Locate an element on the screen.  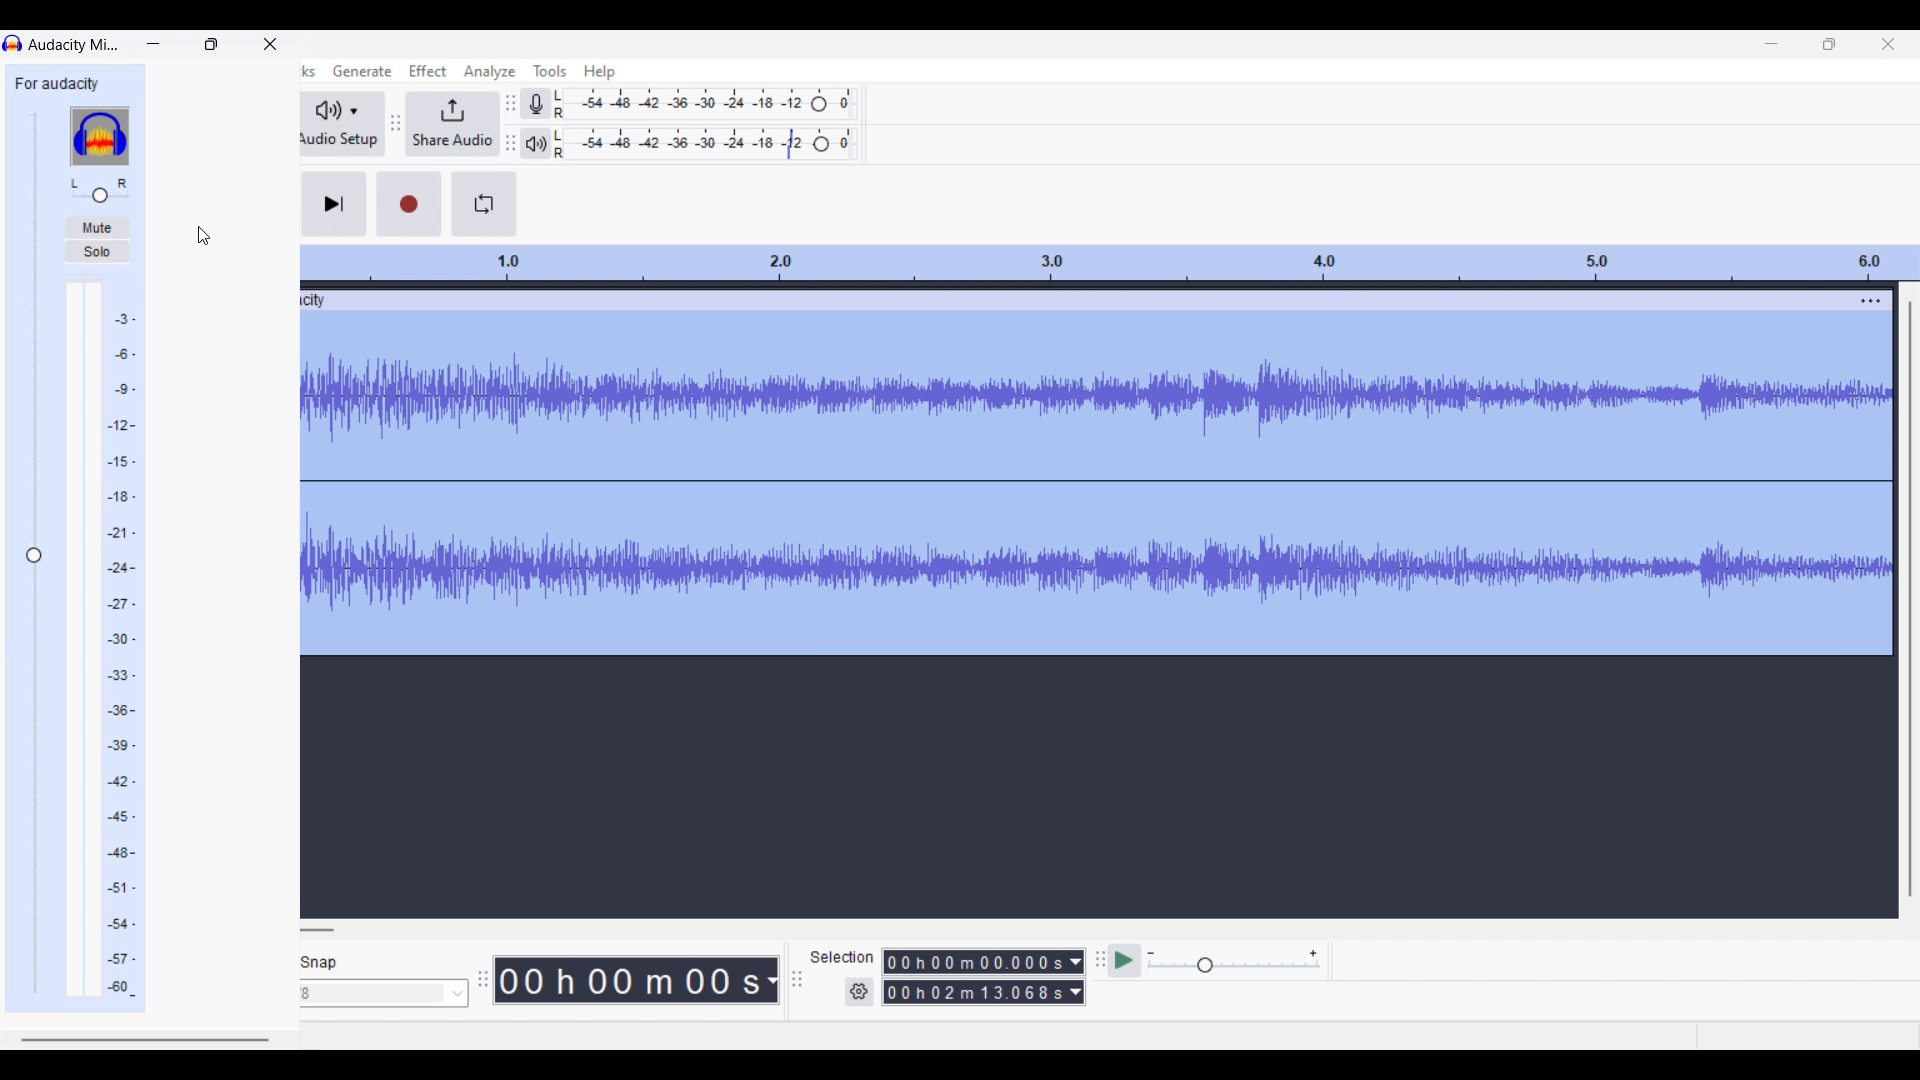
Vertical slide bar is located at coordinates (1910, 599).